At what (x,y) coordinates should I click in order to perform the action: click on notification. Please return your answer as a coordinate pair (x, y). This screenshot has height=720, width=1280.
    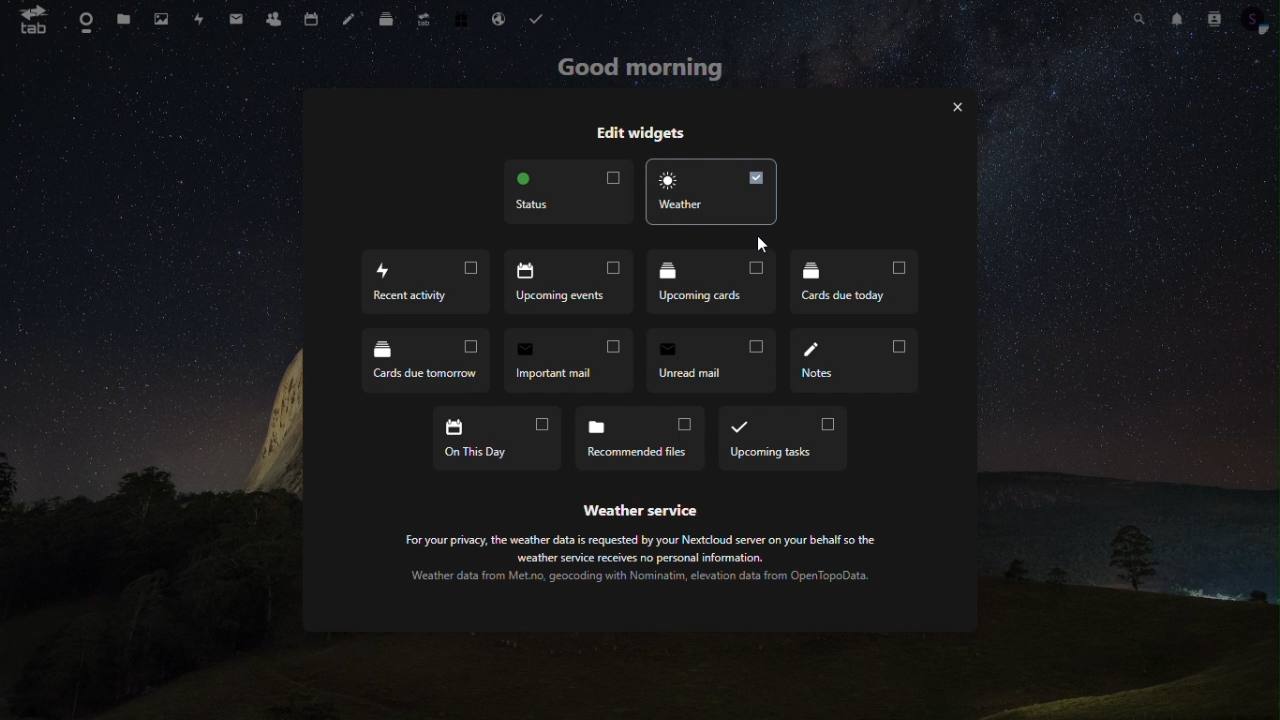
    Looking at the image, I should click on (1175, 19).